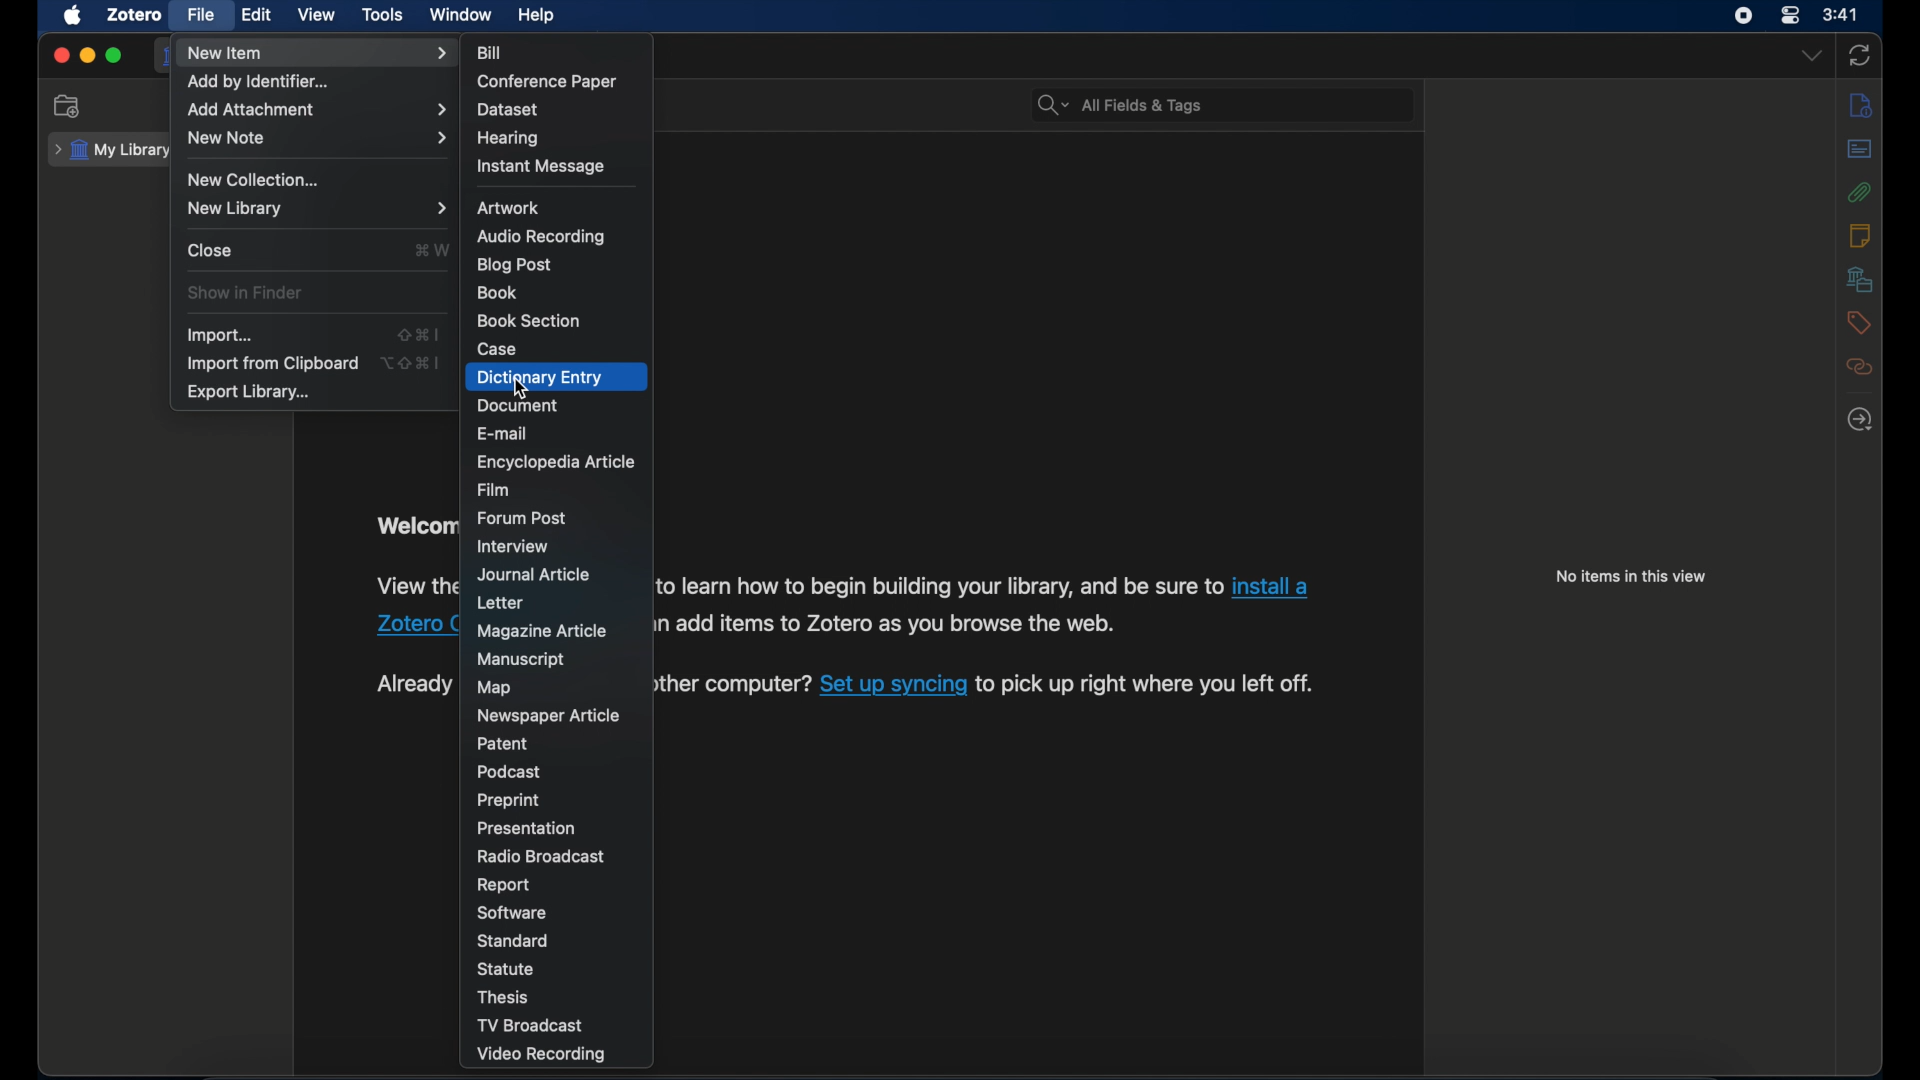 The width and height of the screenshot is (1920, 1080). Describe the element at coordinates (1789, 15) in the screenshot. I see `control center` at that location.